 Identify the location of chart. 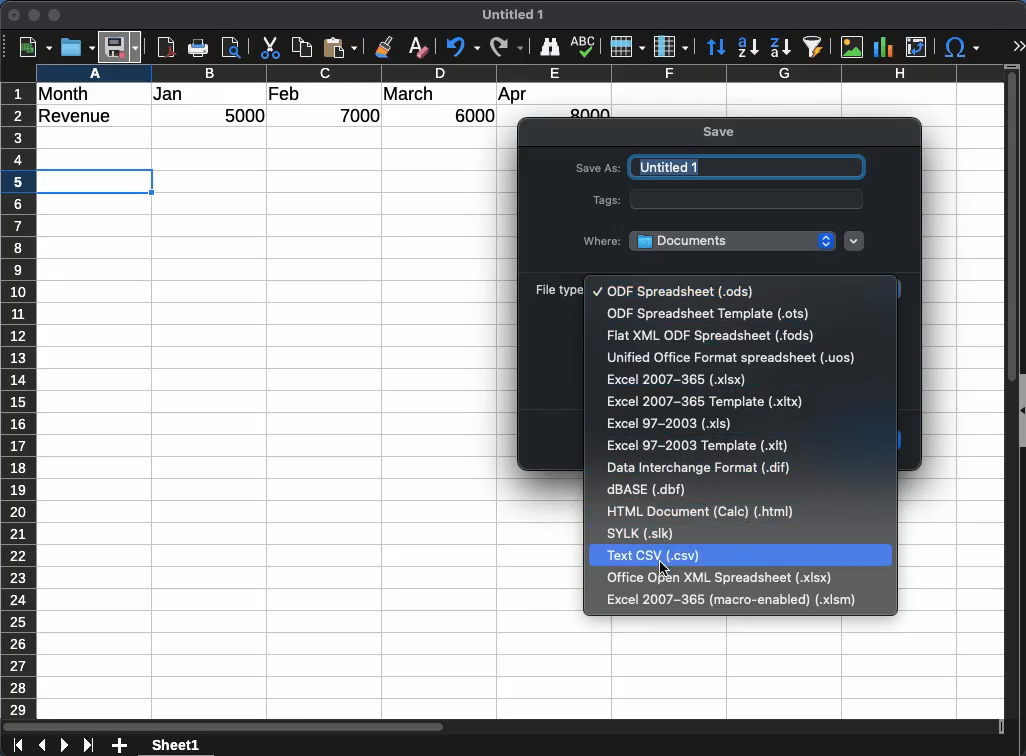
(881, 46).